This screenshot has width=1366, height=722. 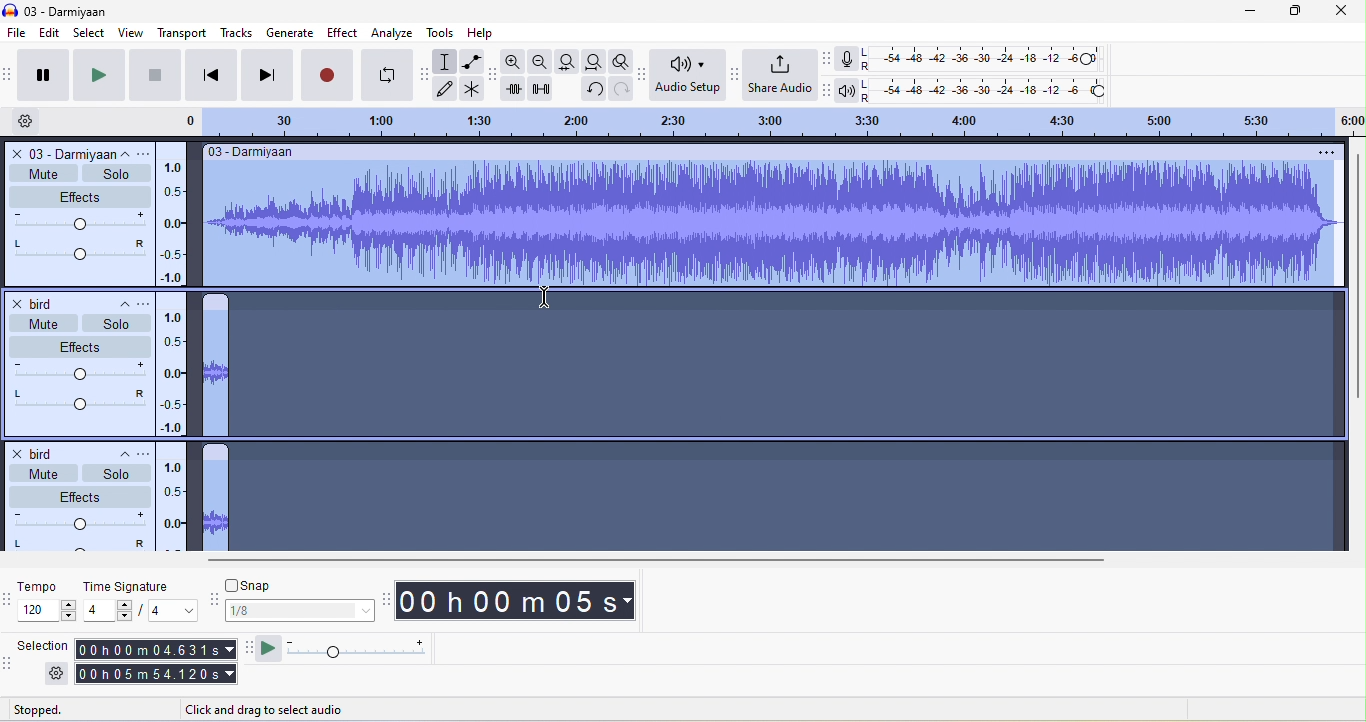 What do you see at coordinates (78, 251) in the screenshot?
I see `pan: center` at bounding box center [78, 251].